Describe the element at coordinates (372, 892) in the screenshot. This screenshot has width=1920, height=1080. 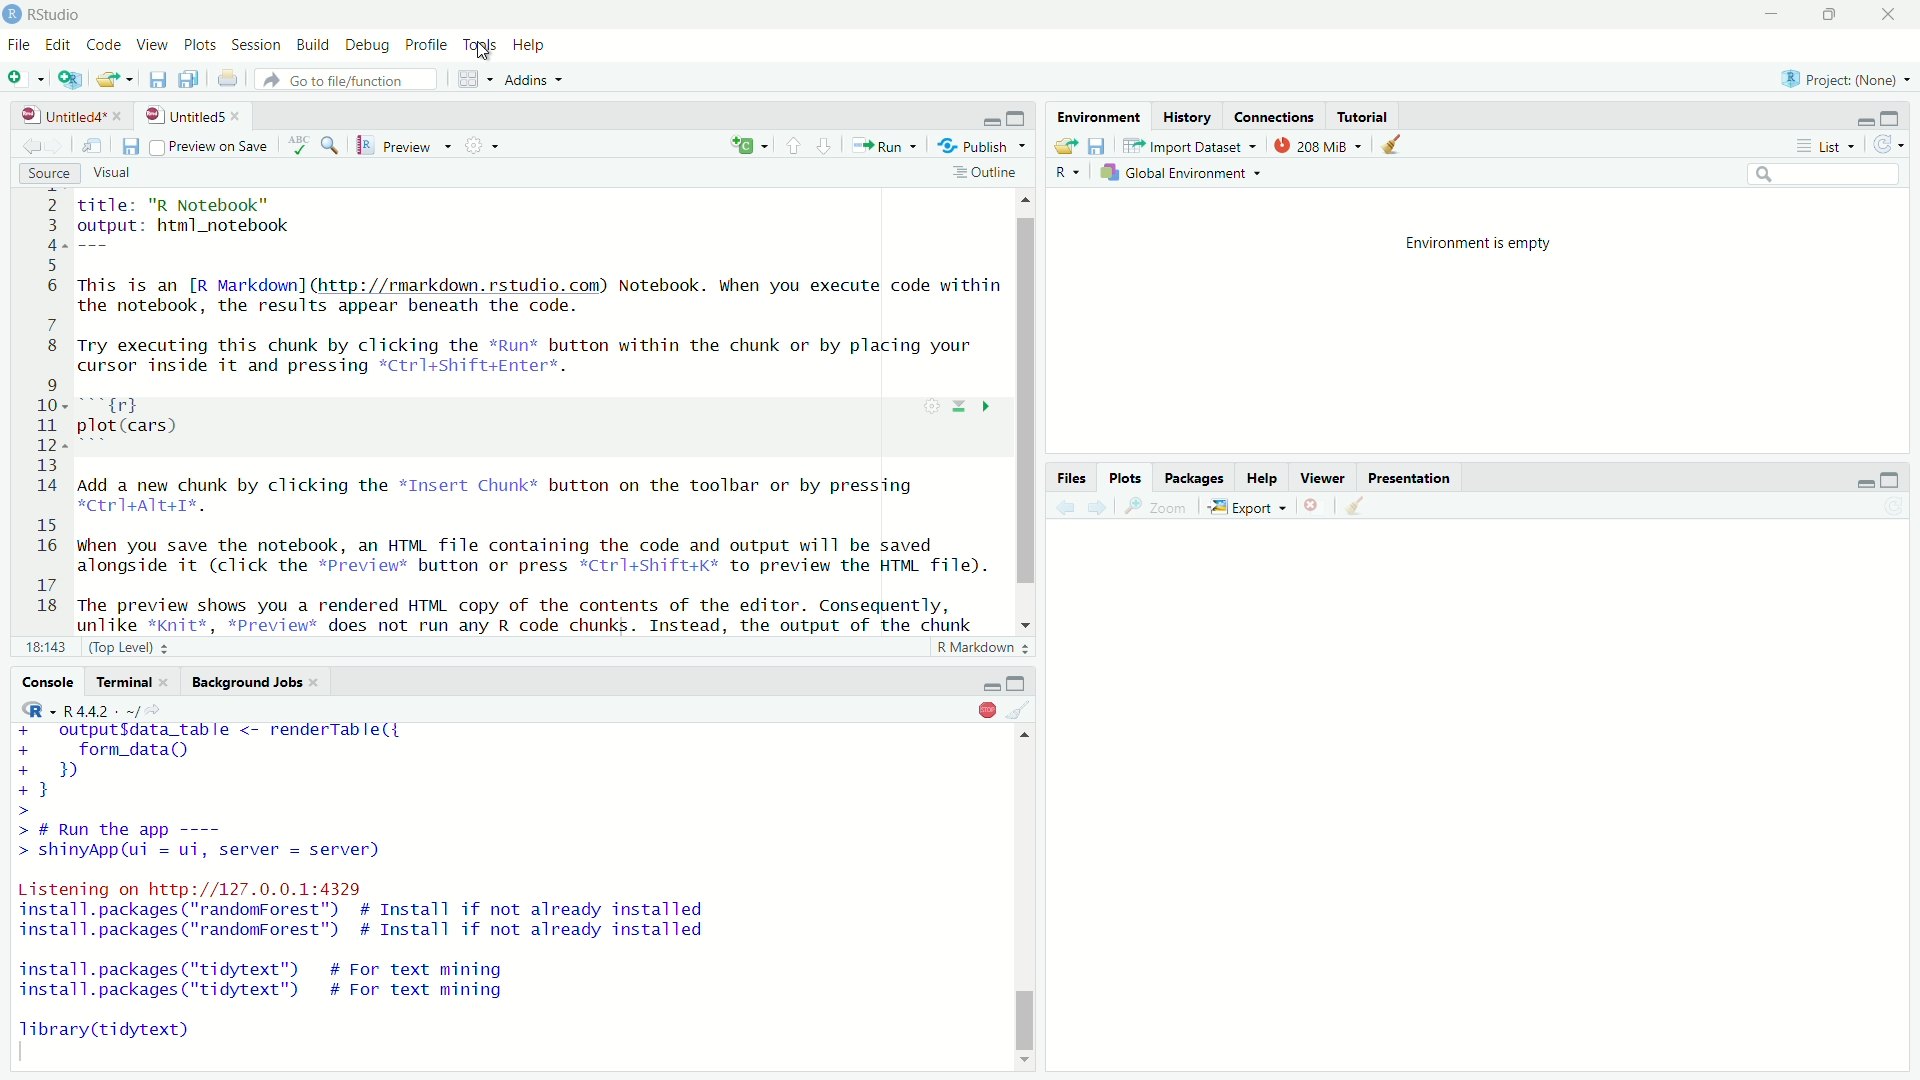
I see `+ outputfdata_table <- renderTable({+ form_data()+B+}>> # Run the app ----> shinyApp(ui = ui, server = server)Listening on http://127.0.0.1:4329install.packages ("randomForest") # Install if not already installedinstall.packages ("randomForest") # Install if not already installedinstall.packages ("tidytext") # For text mininginstall.packages ("tidytext") # For text miningTibrary(tidytext)` at that location.